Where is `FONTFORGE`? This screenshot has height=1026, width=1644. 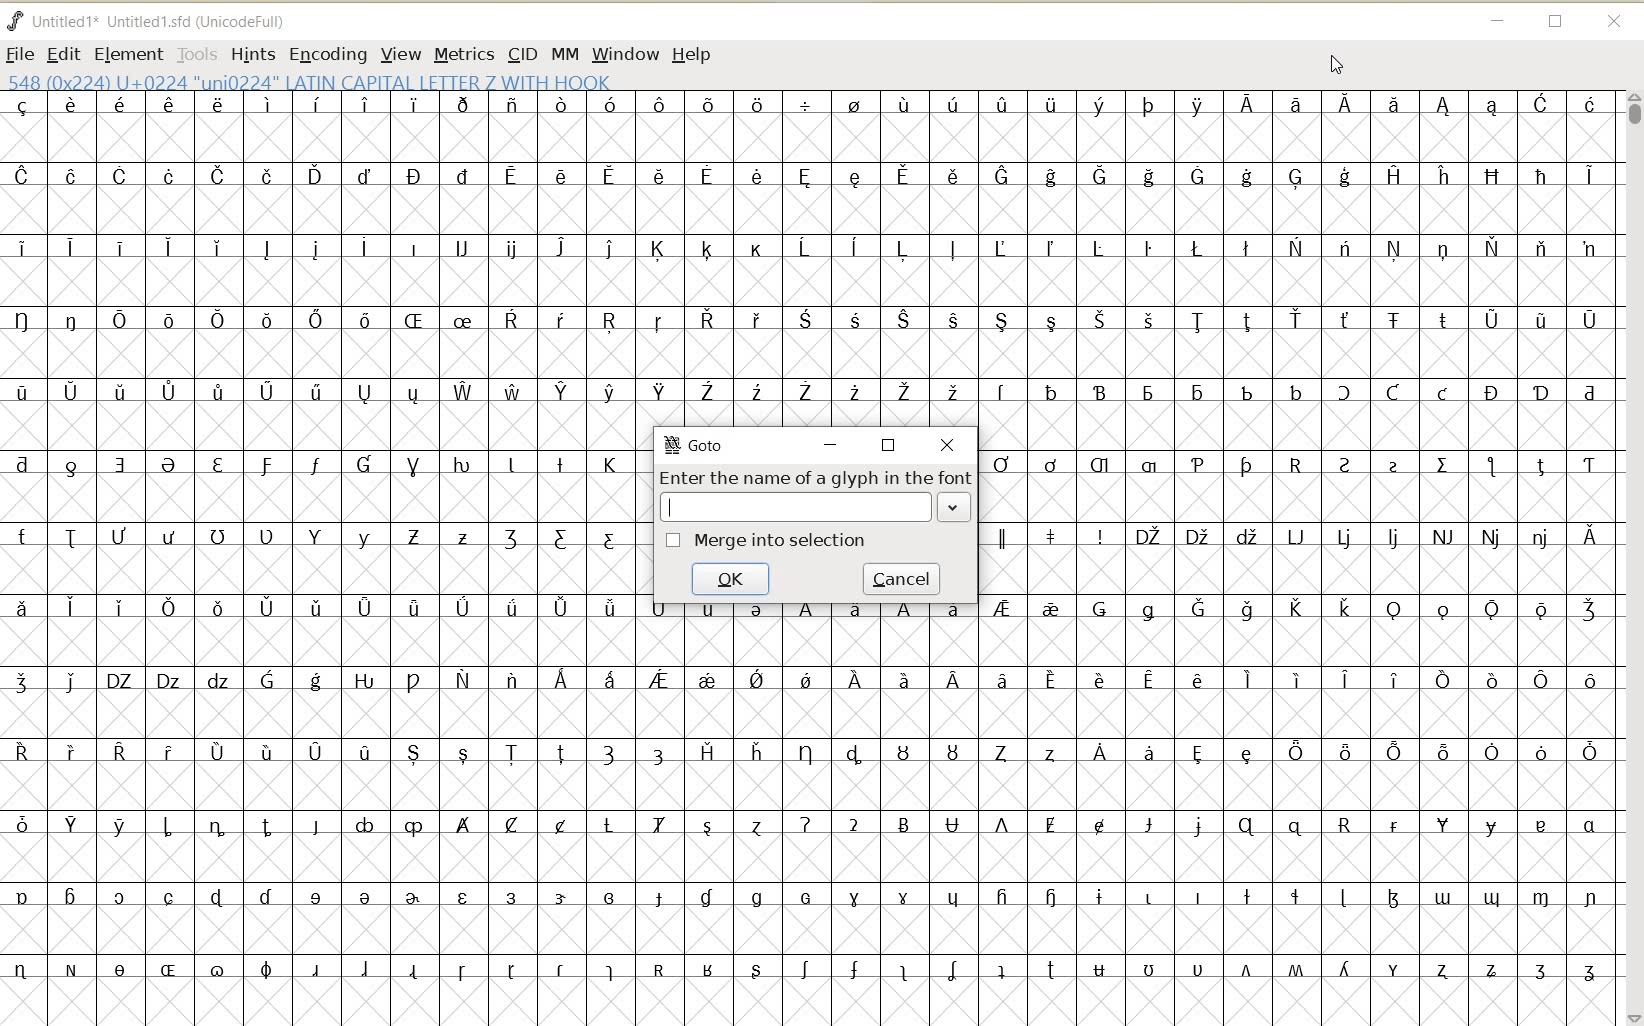
FONTFORGE is located at coordinates (15, 20).